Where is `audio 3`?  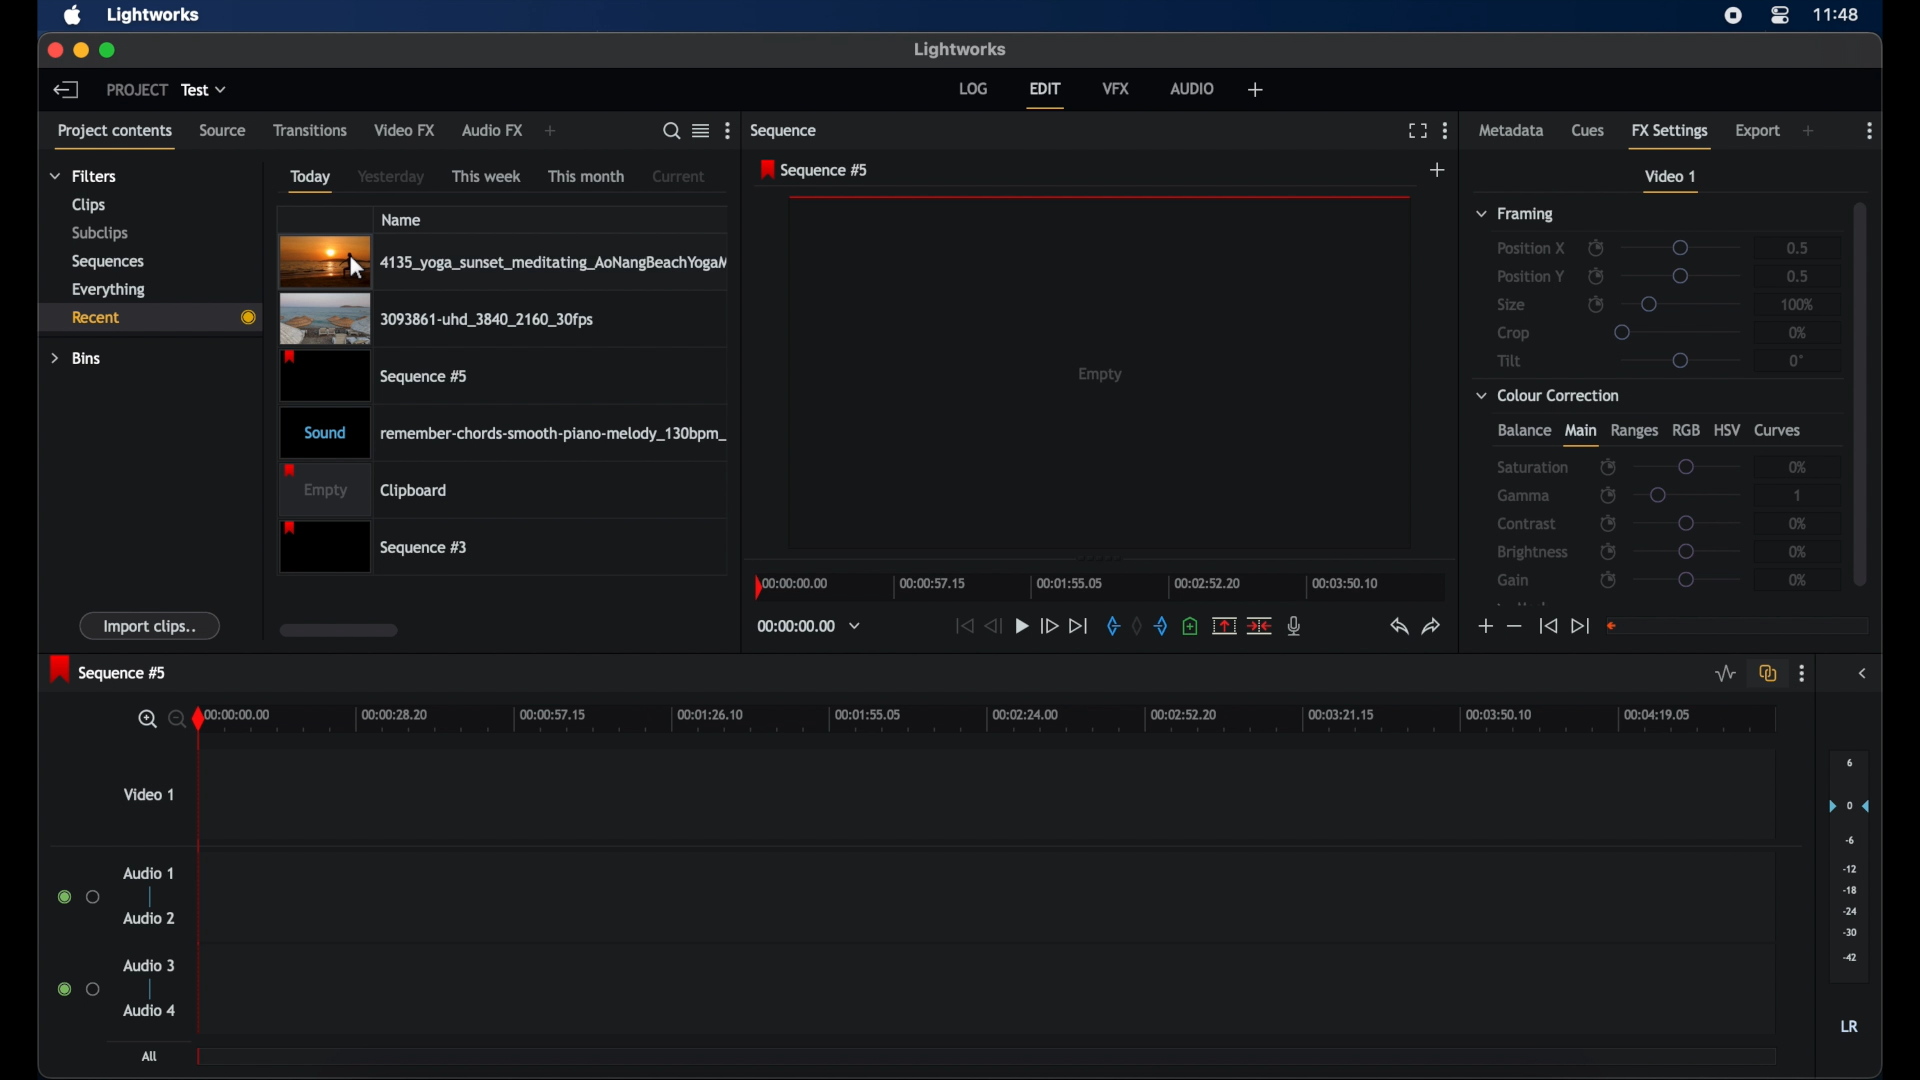 audio 3 is located at coordinates (148, 965).